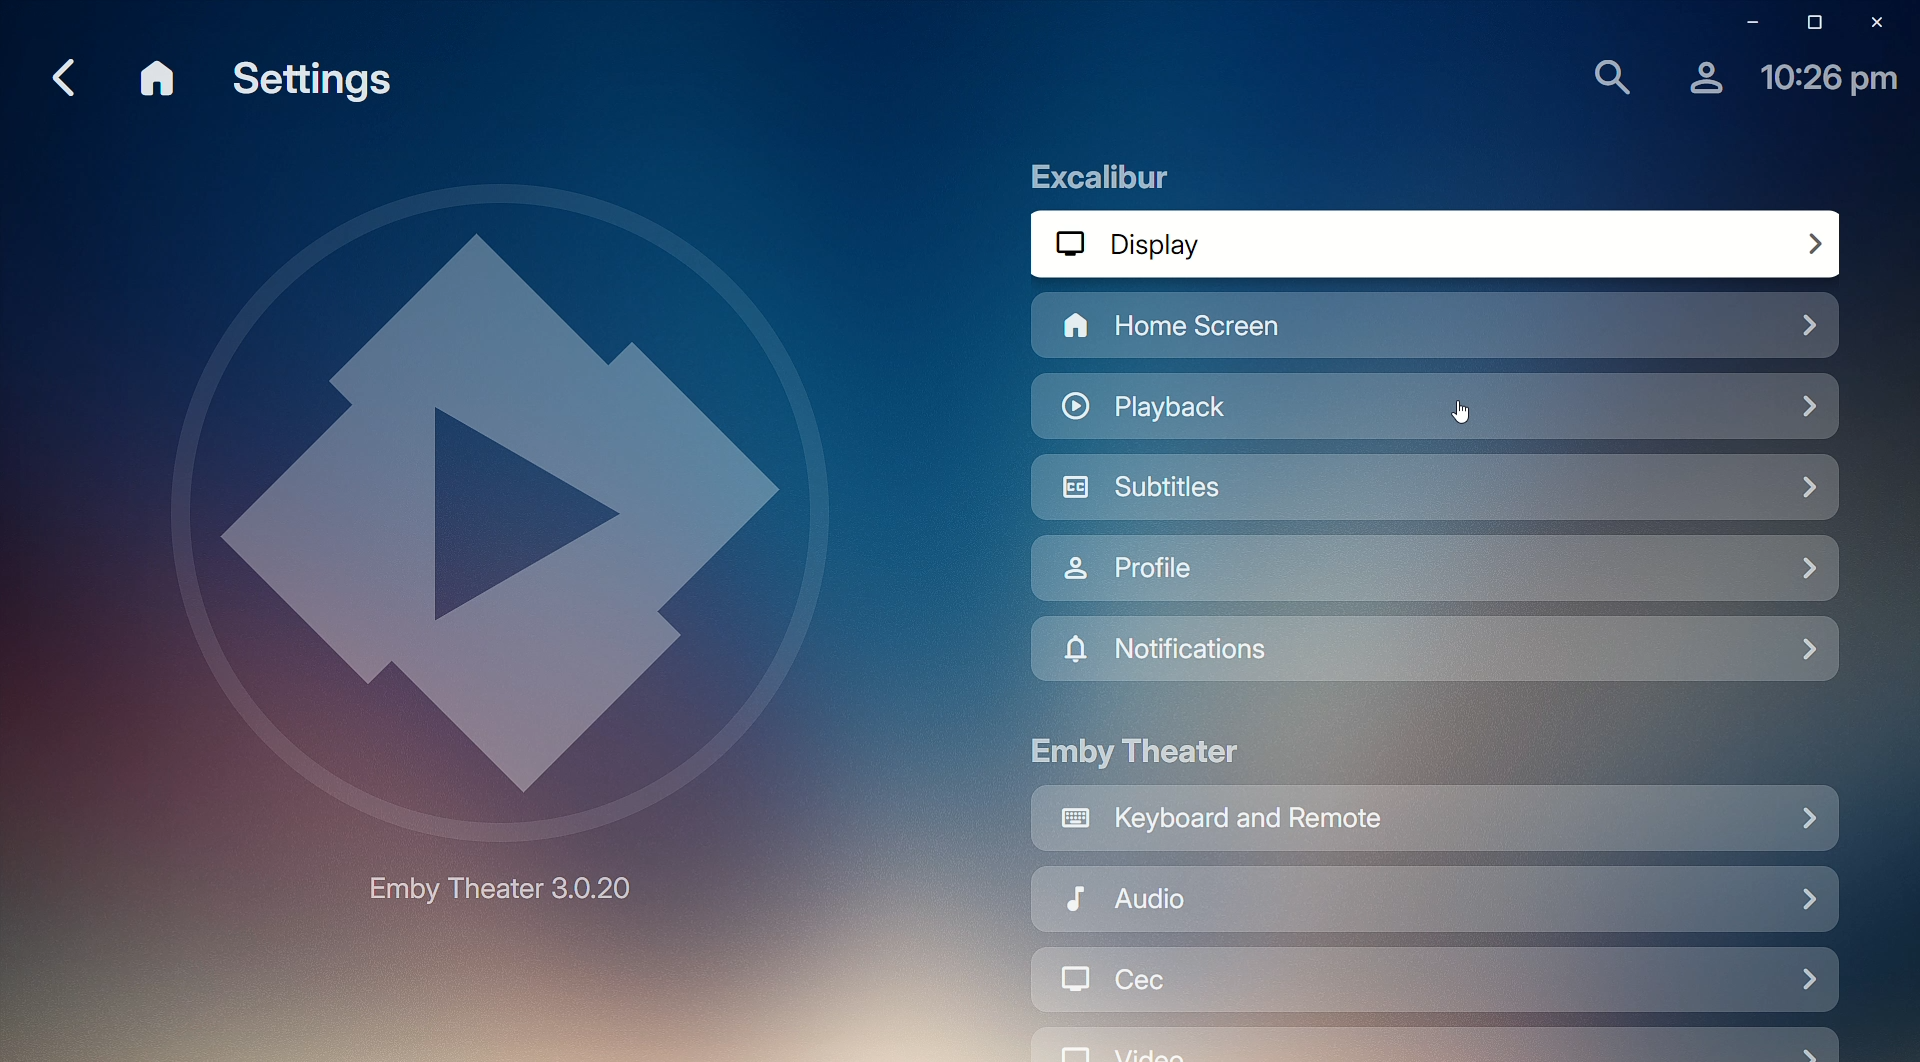 The image size is (1920, 1062). Describe the element at coordinates (1881, 23) in the screenshot. I see `Close` at that location.